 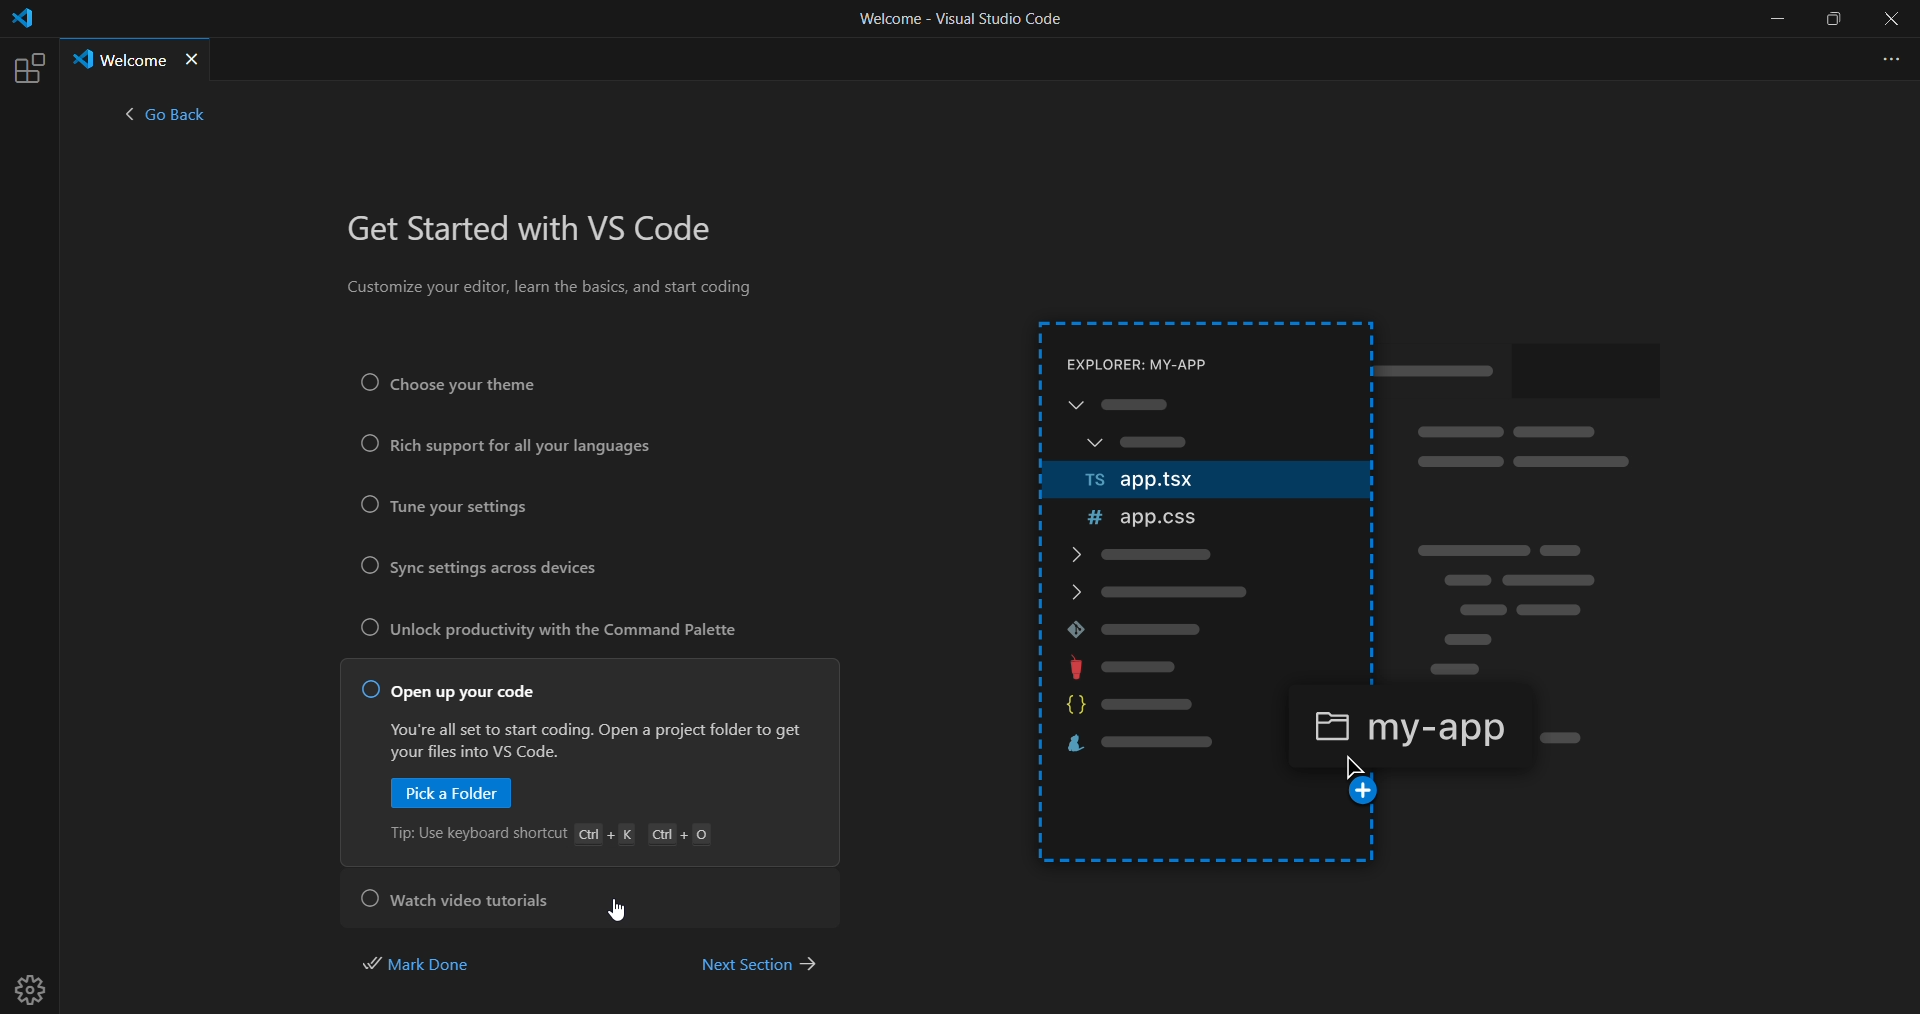 What do you see at coordinates (454, 508) in the screenshot?
I see `tune your settings` at bounding box center [454, 508].